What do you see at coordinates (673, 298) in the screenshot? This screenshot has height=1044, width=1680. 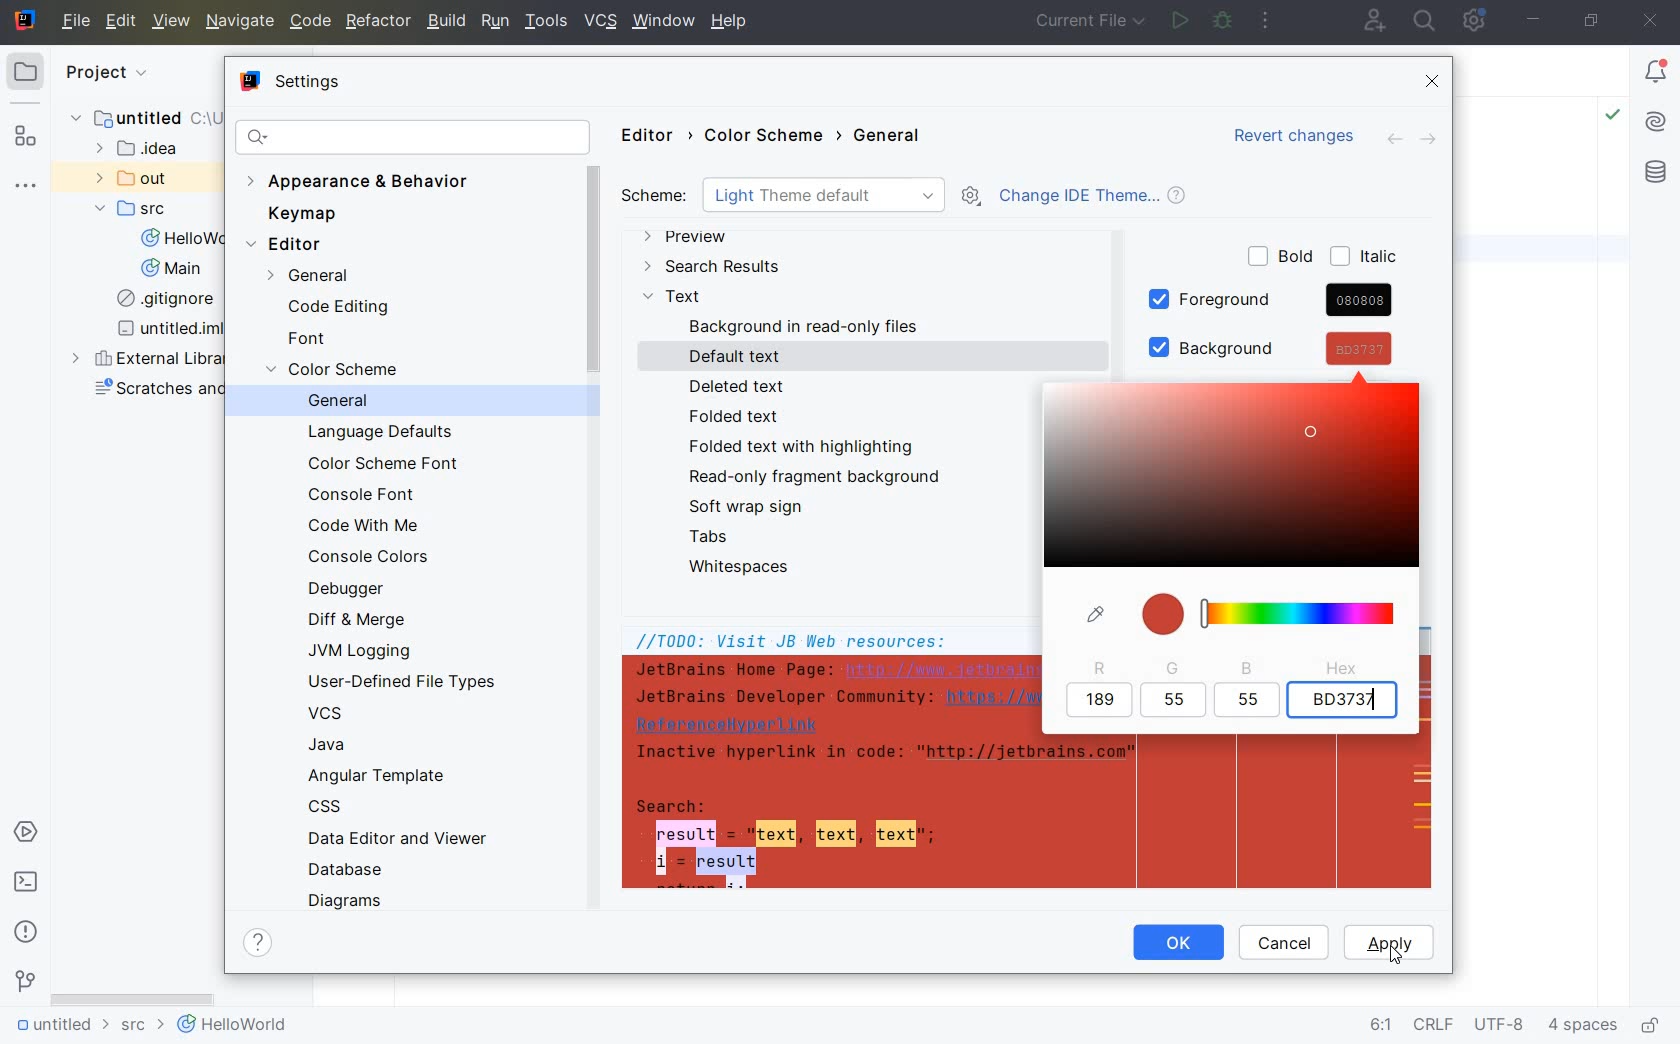 I see `TEXT` at bounding box center [673, 298].